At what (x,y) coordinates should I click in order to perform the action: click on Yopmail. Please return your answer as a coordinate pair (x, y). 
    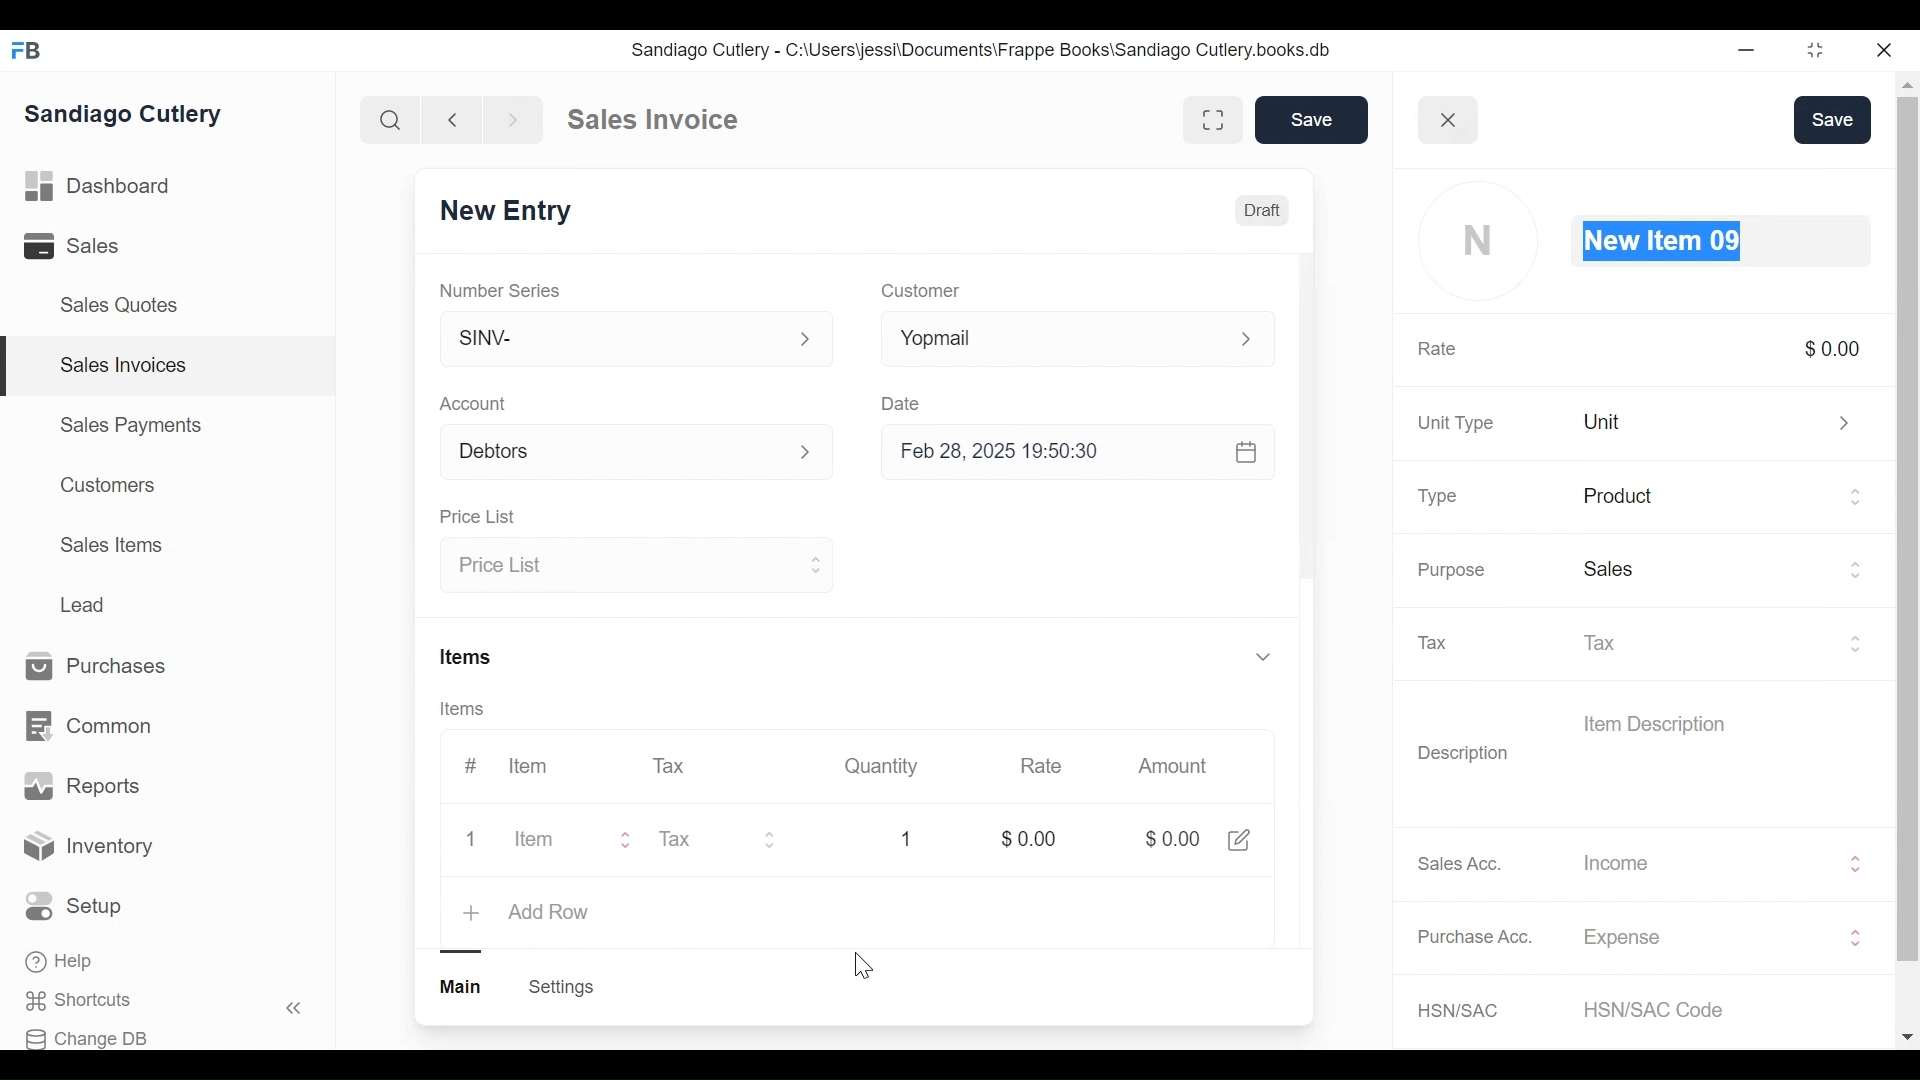
    Looking at the image, I should click on (1083, 339).